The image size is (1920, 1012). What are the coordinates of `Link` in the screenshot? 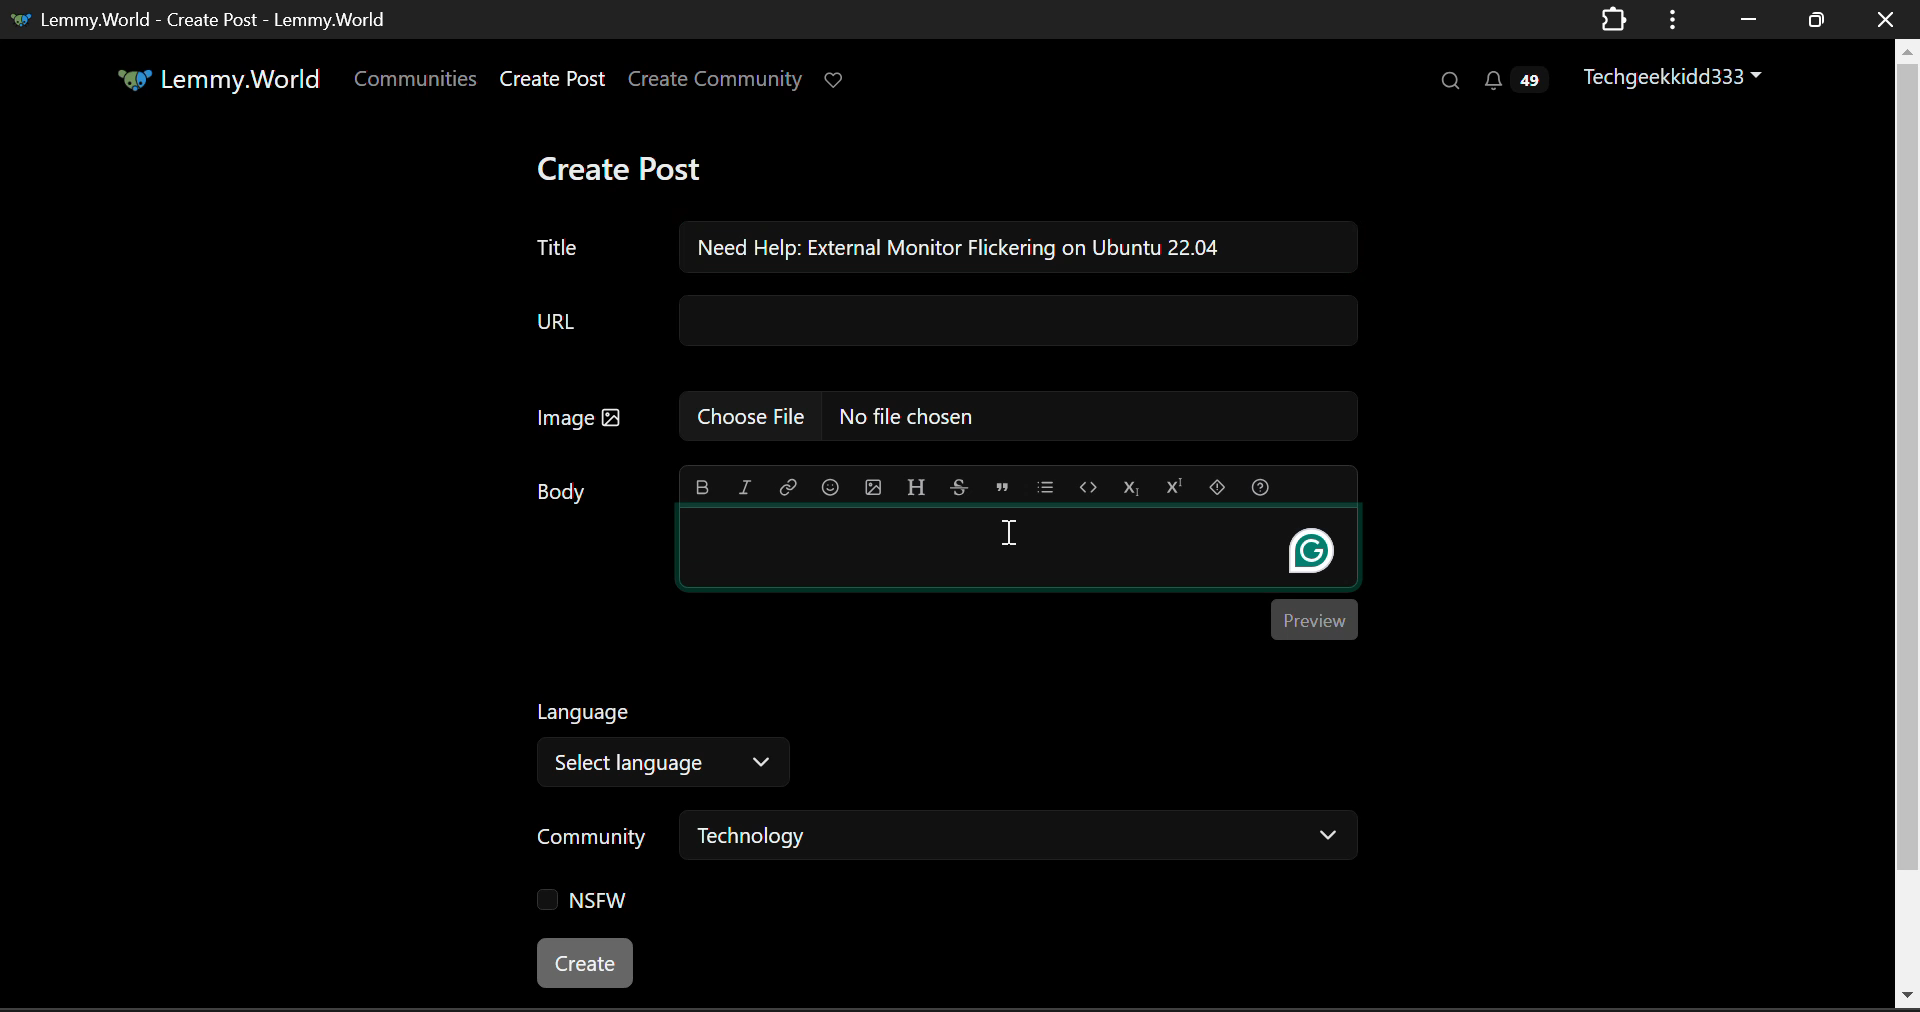 It's located at (785, 489).